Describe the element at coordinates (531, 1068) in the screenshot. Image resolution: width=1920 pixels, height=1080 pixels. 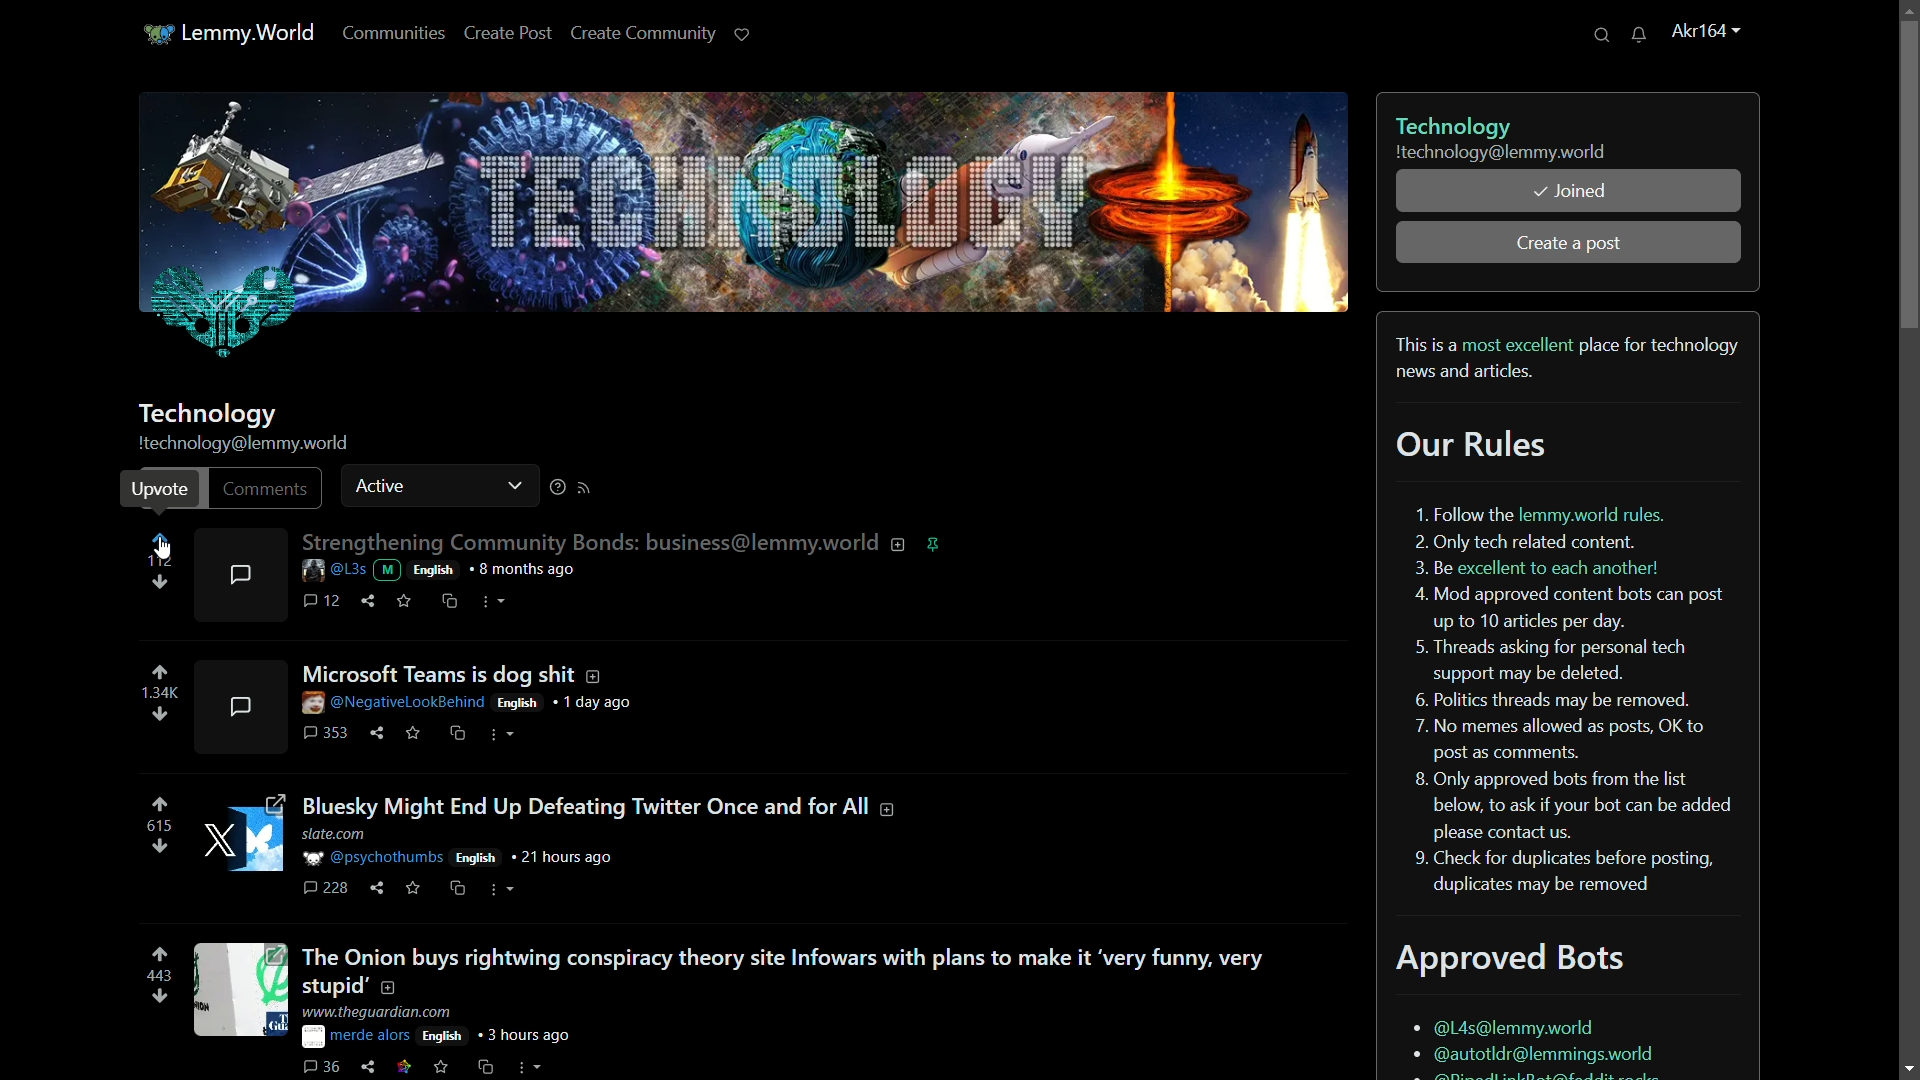
I see `more` at that location.